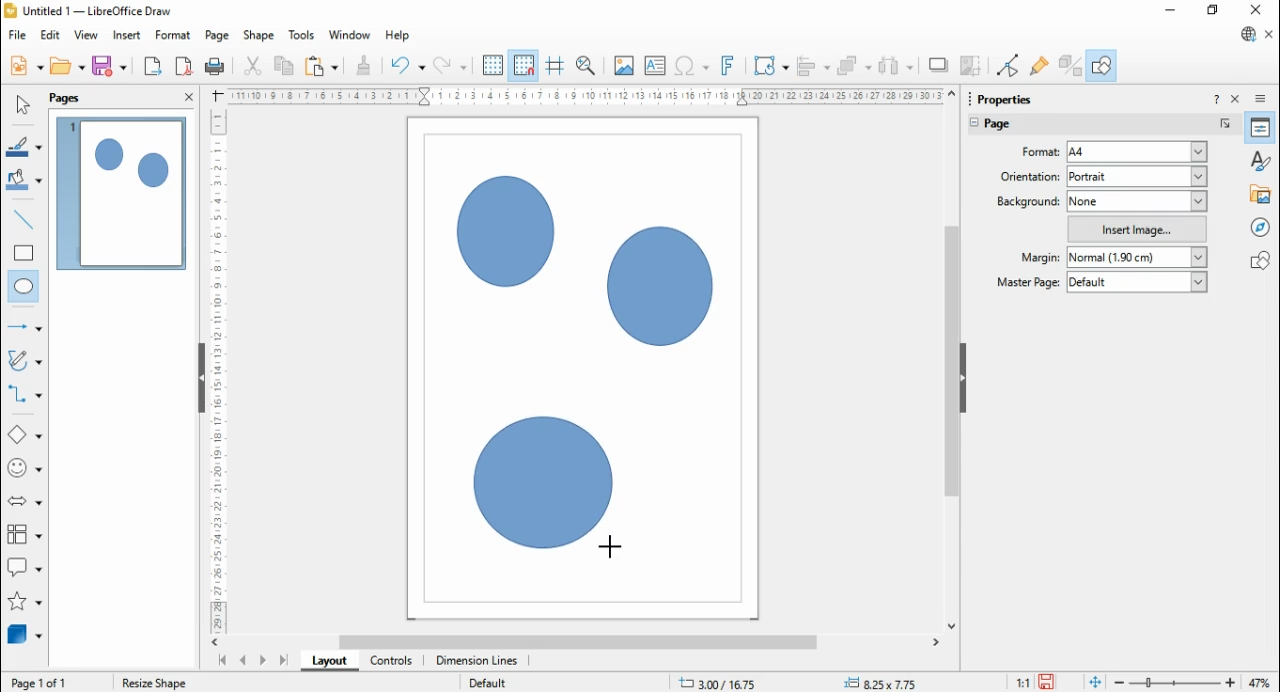 The width and height of the screenshot is (1280, 692). Describe the element at coordinates (1029, 201) in the screenshot. I see `background` at that location.